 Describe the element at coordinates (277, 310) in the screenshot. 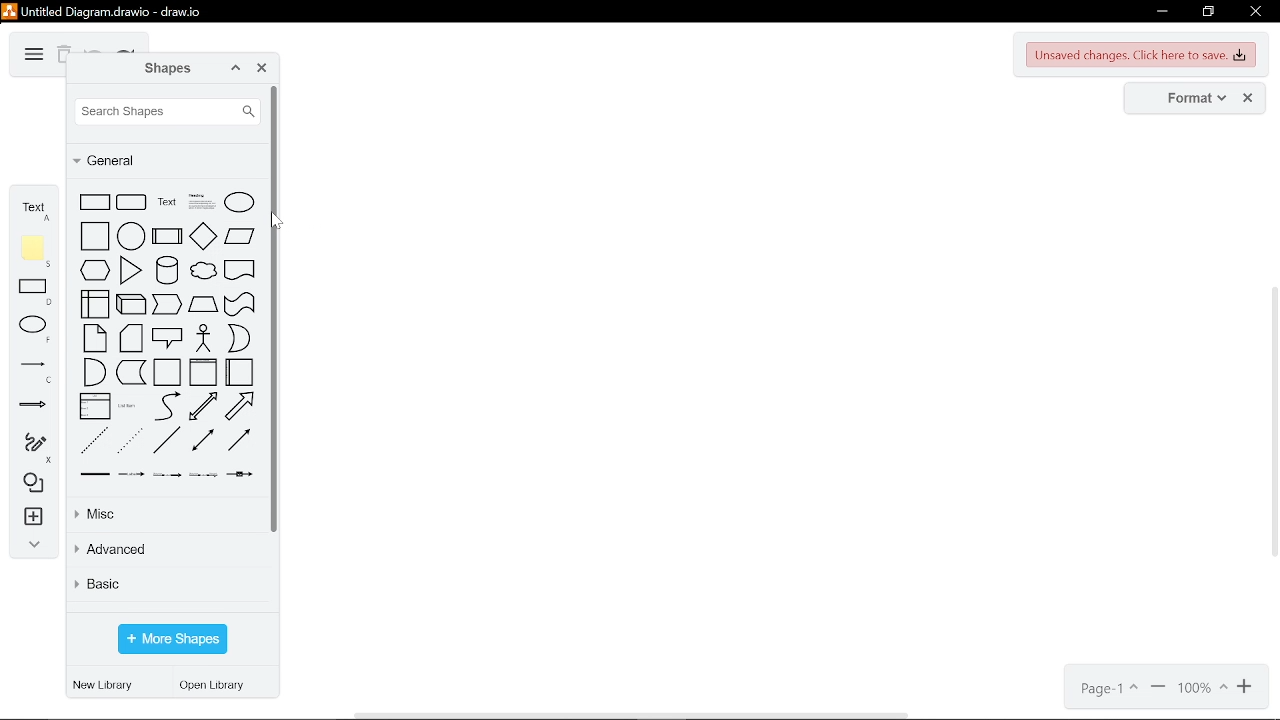

I see `vertical scrollbar` at that location.